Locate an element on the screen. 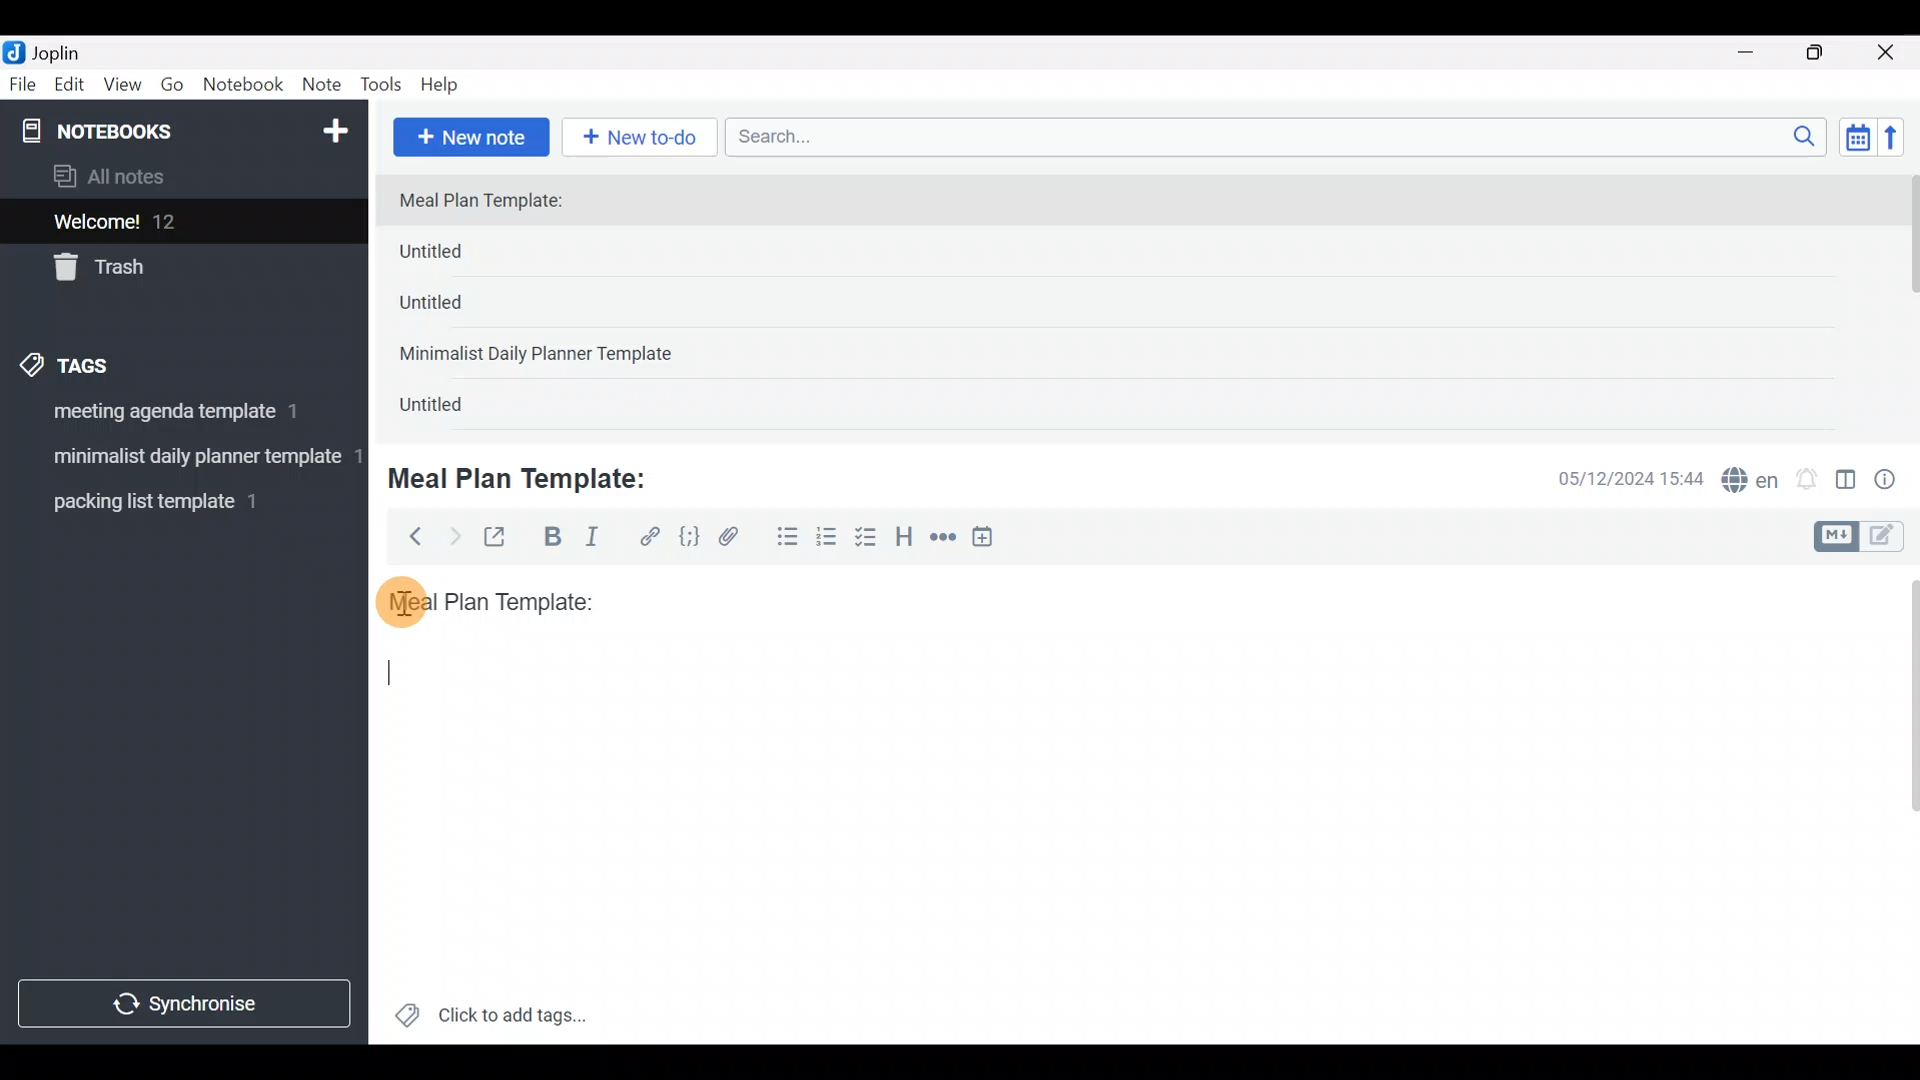 The height and width of the screenshot is (1080, 1920). Italic is located at coordinates (590, 541).